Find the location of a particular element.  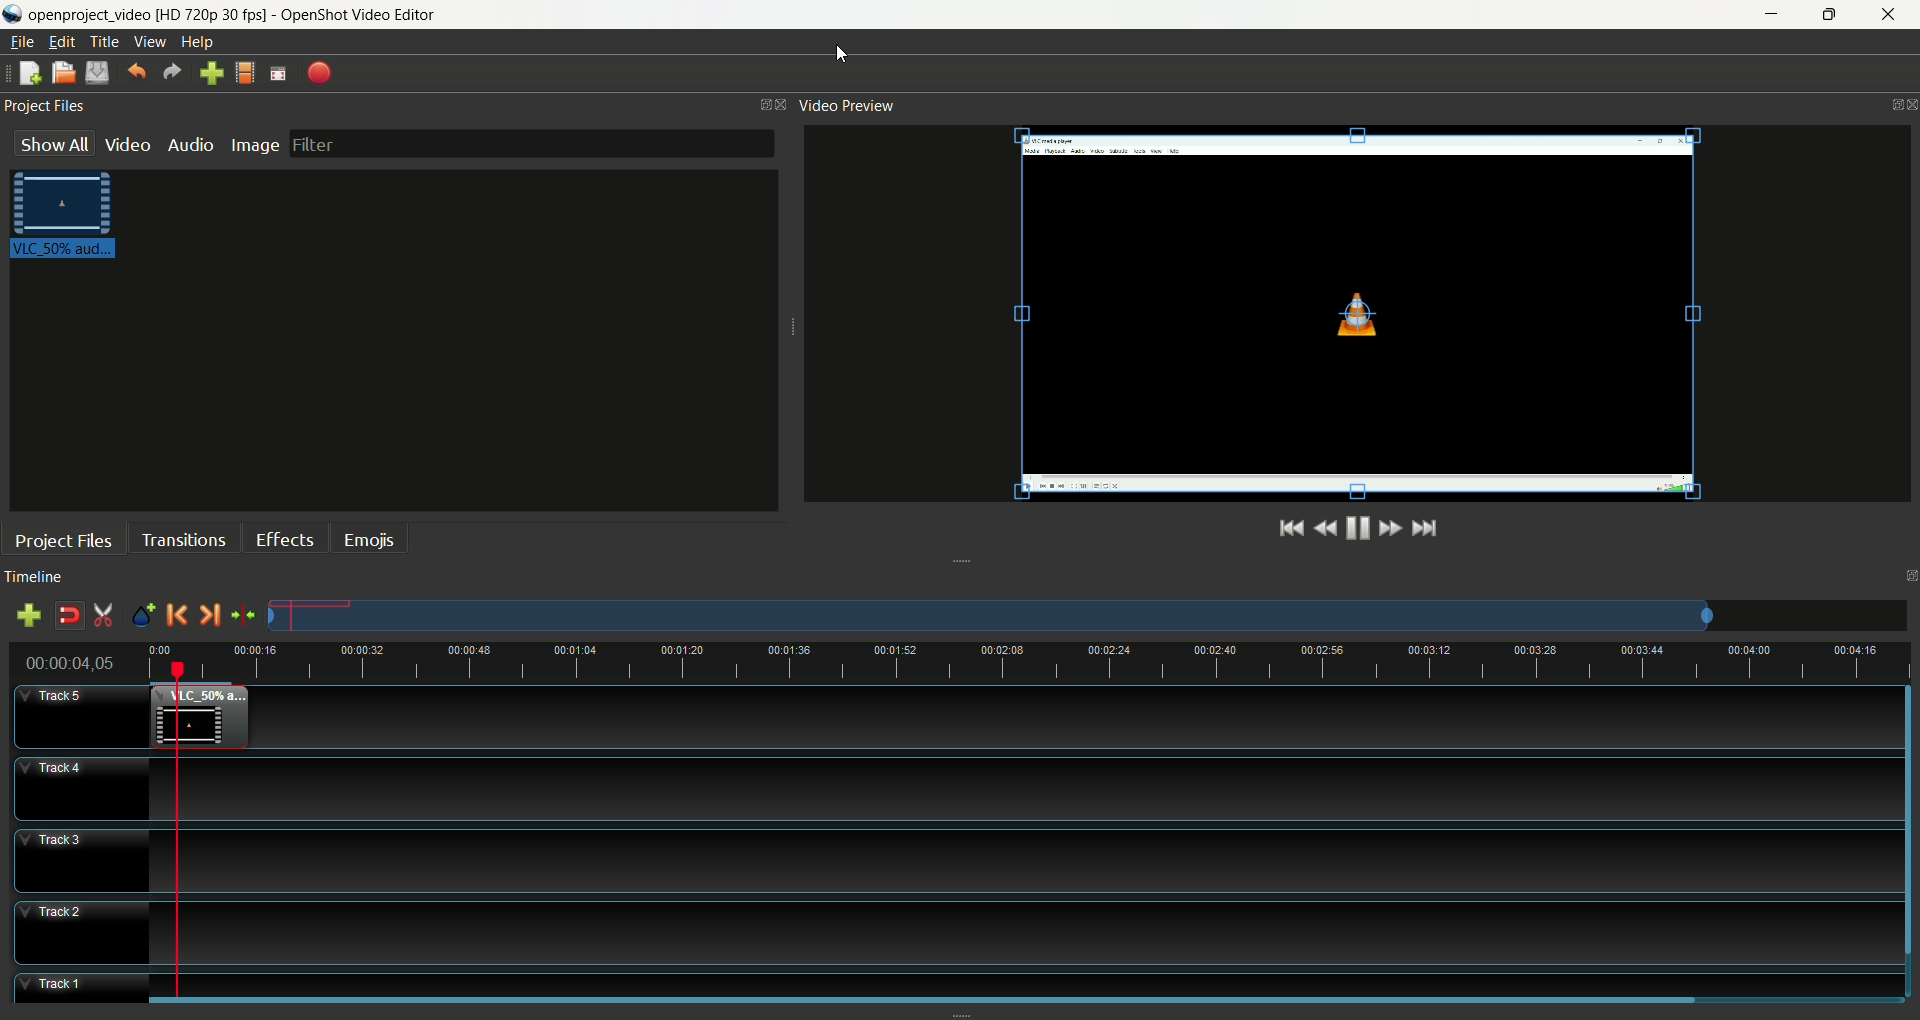

new project is located at coordinates (30, 73).